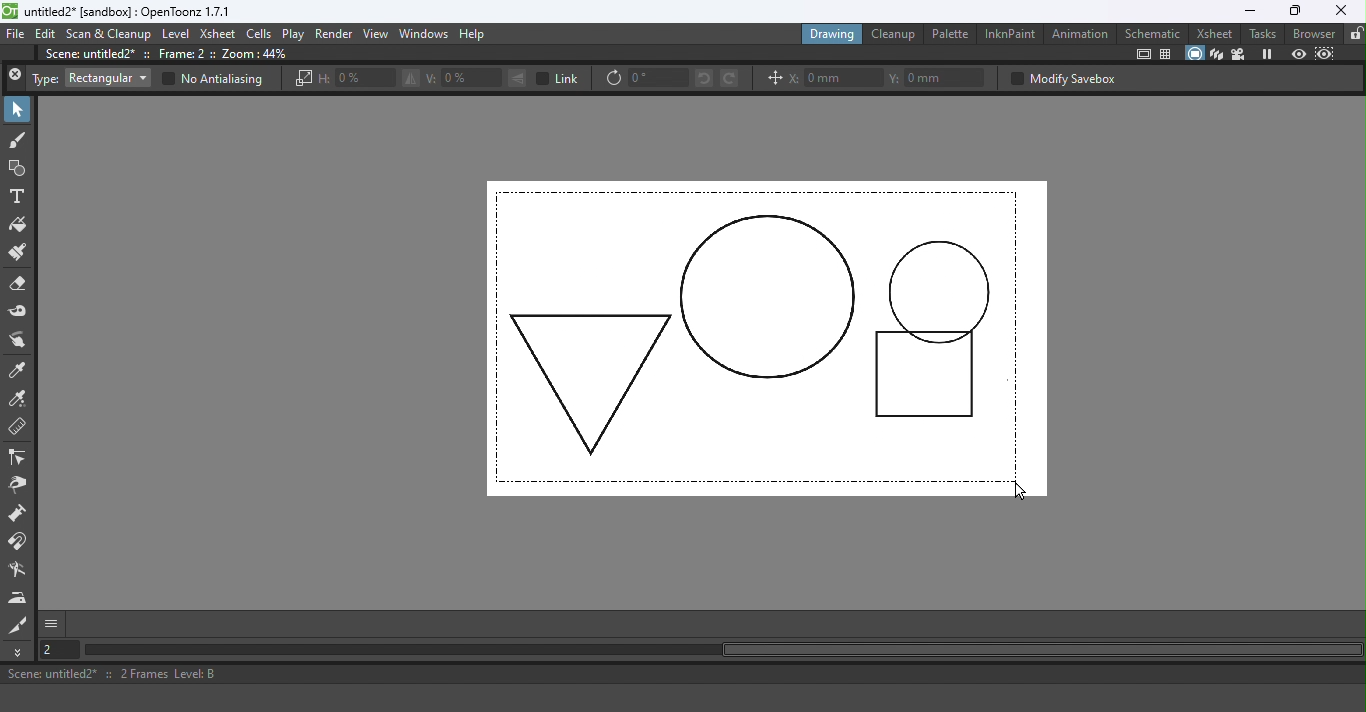 Image resolution: width=1366 pixels, height=712 pixels. I want to click on Pinch tool, so click(18, 487).